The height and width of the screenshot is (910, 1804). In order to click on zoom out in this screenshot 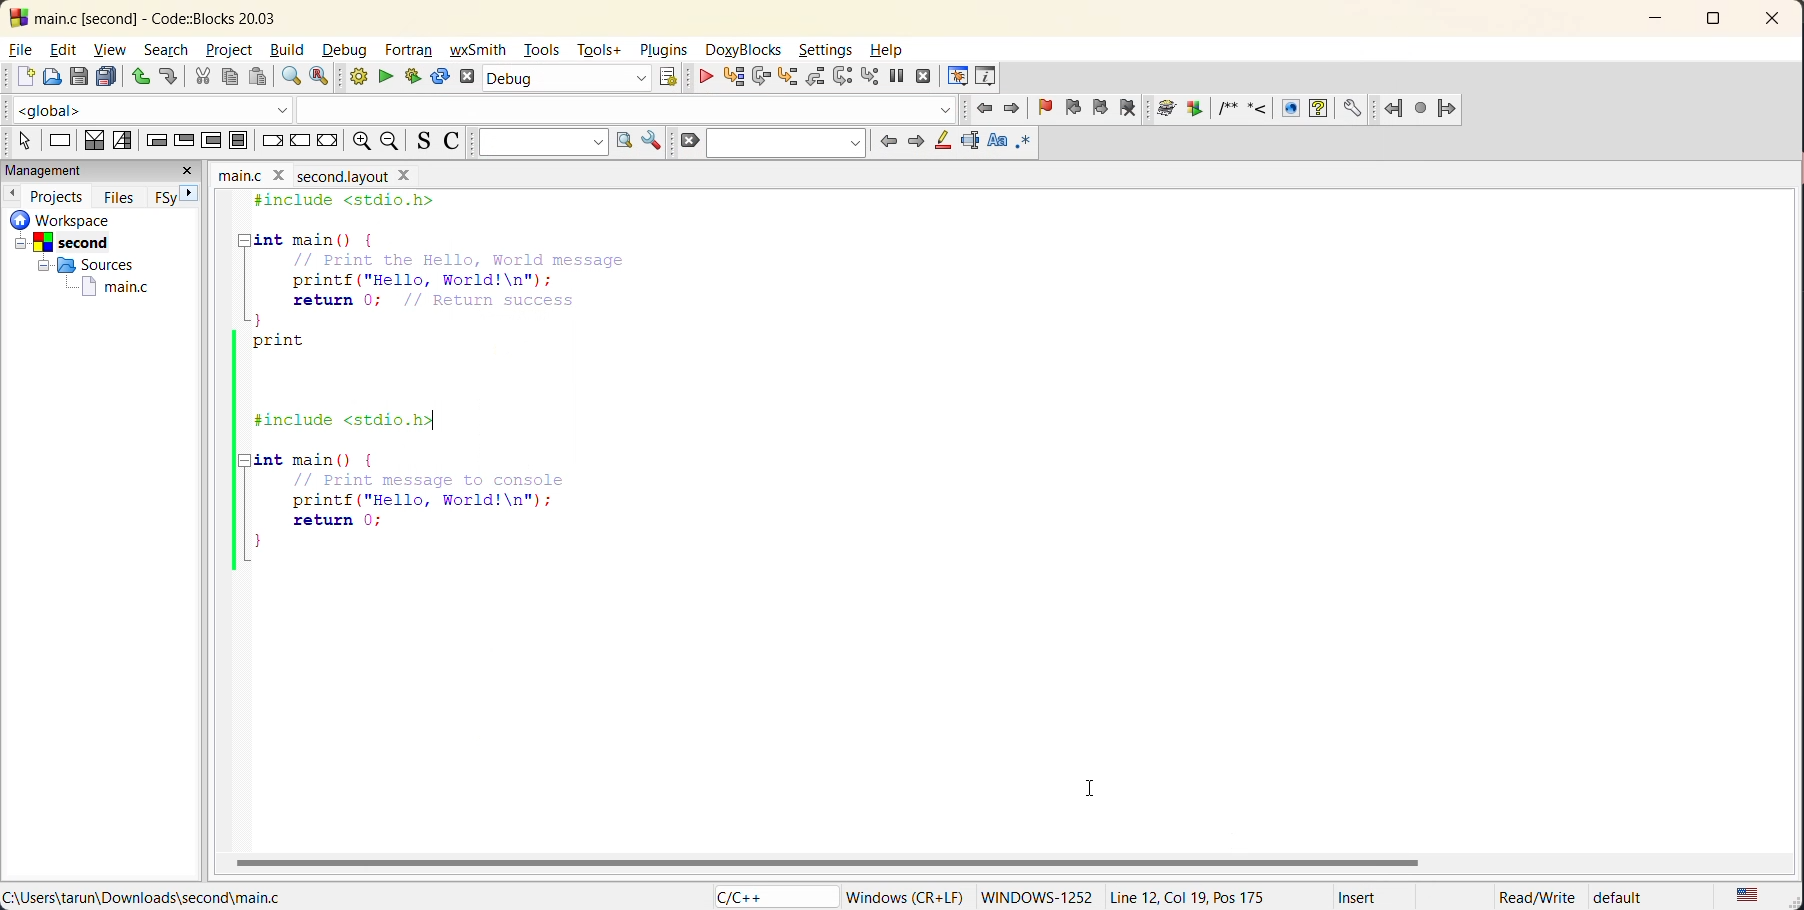, I will do `click(395, 142)`.